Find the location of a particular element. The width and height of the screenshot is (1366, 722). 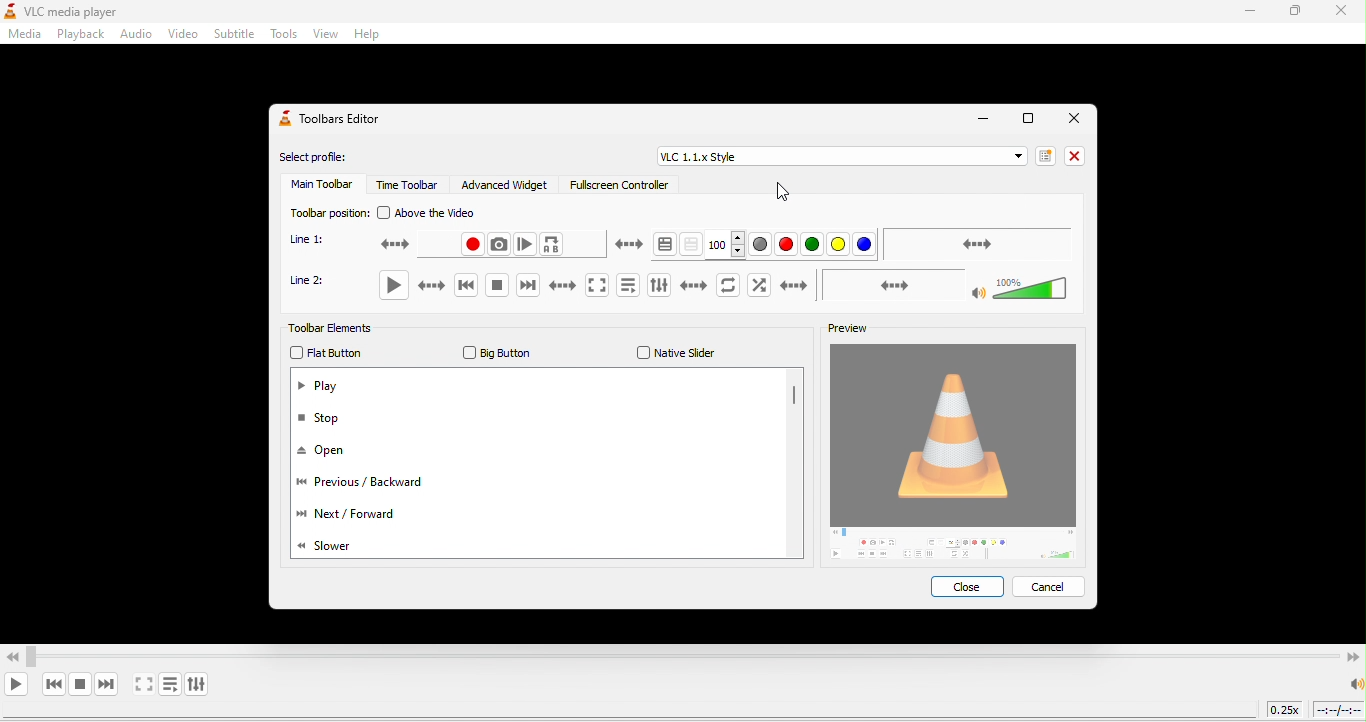

above the video is located at coordinates (438, 213).